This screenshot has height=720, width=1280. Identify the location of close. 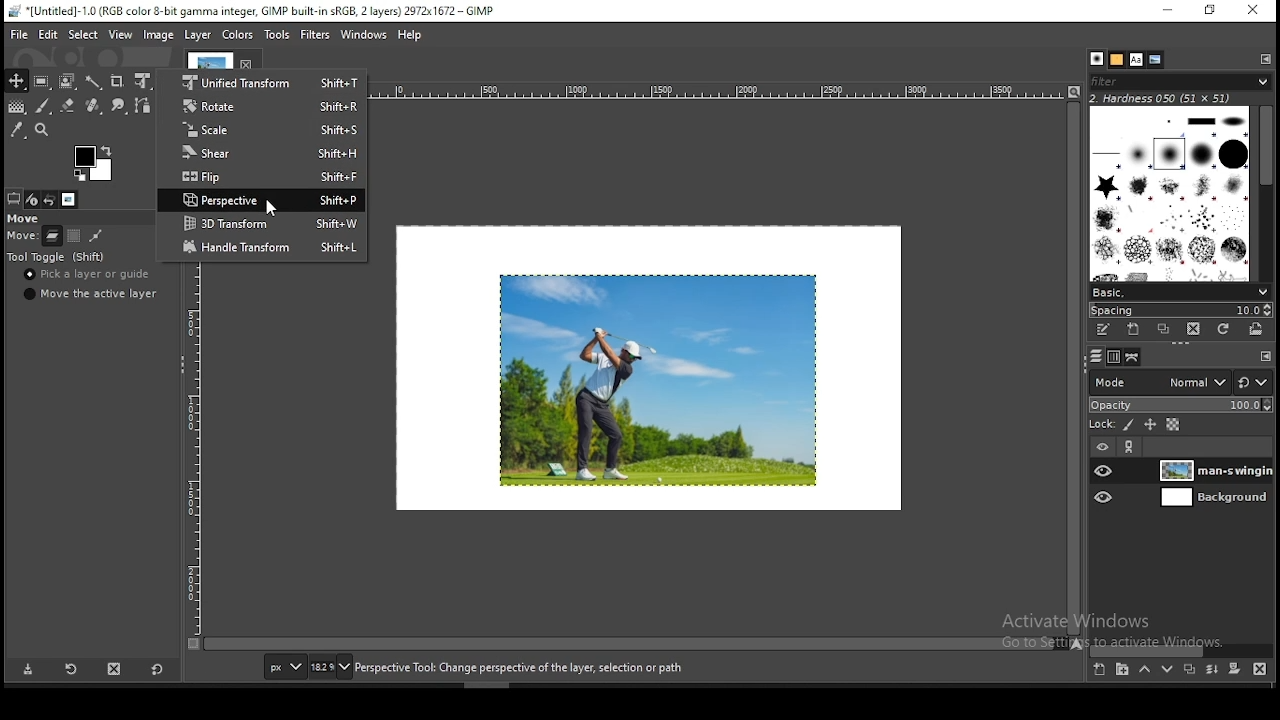
(248, 63).